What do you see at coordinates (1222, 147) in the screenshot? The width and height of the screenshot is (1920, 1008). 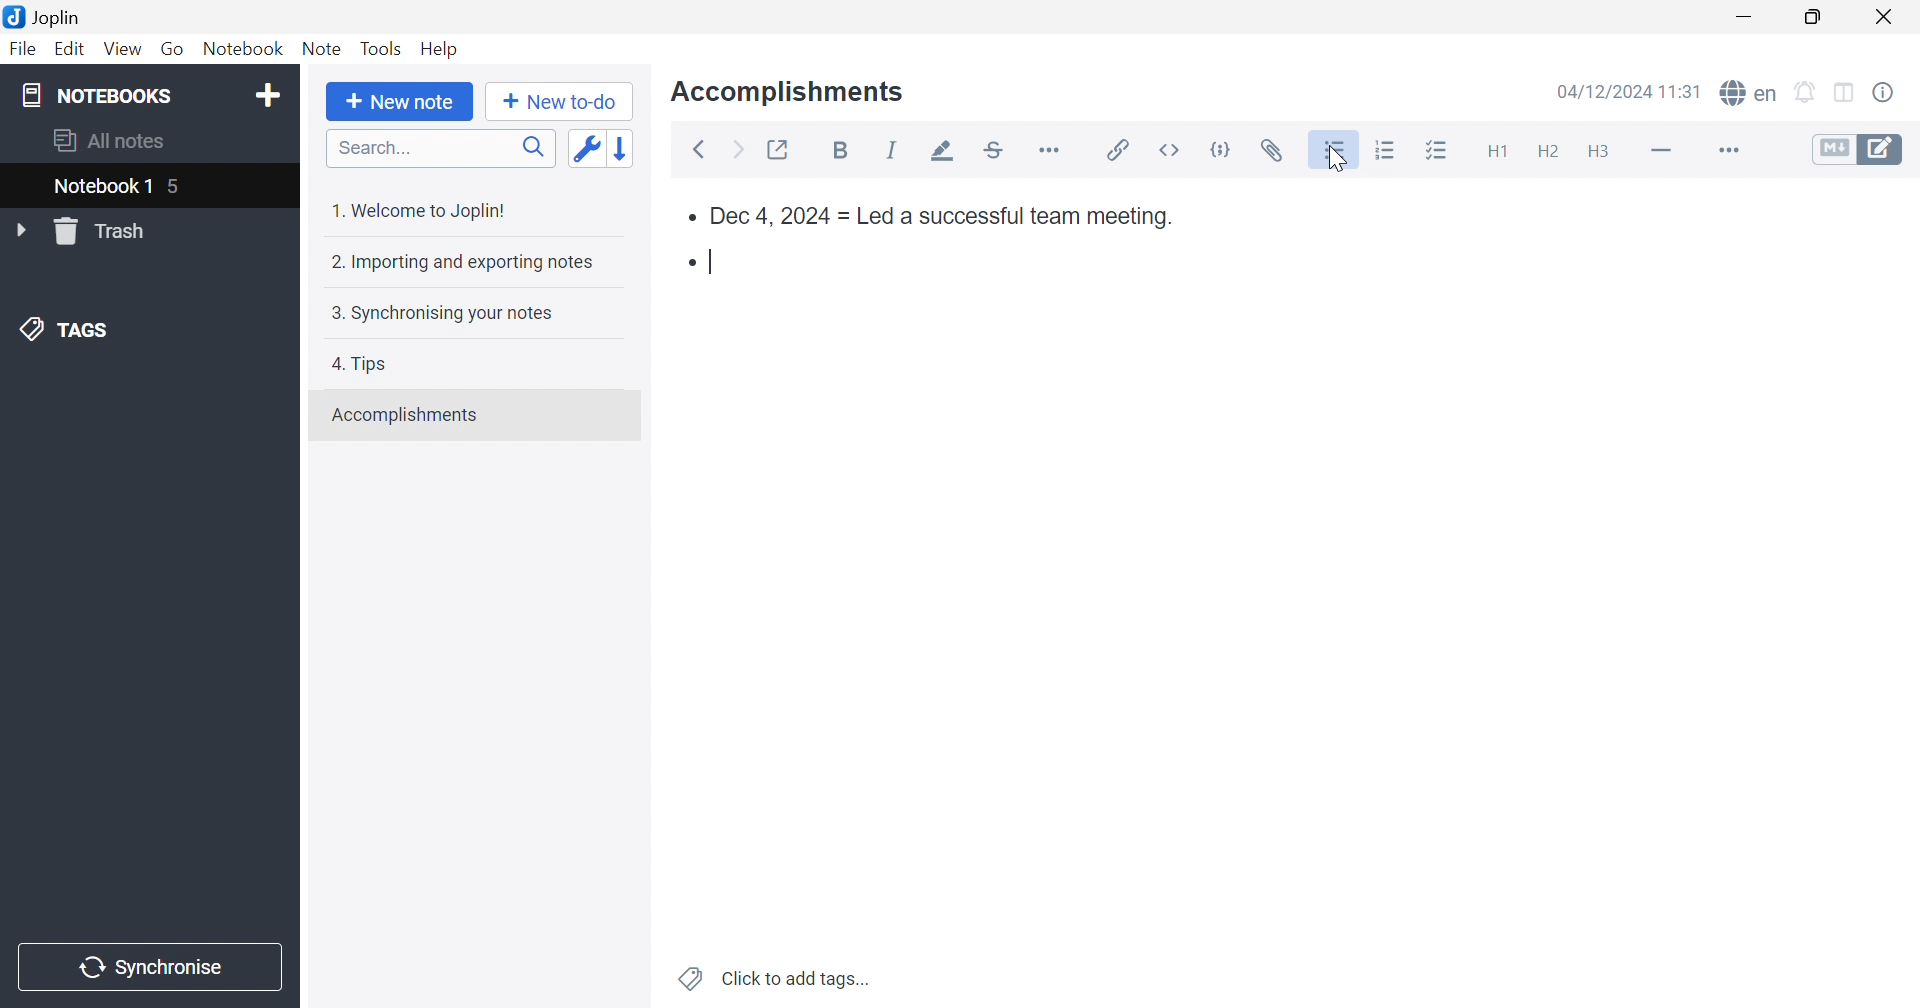 I see `code` at bounding box center [1222, 147].